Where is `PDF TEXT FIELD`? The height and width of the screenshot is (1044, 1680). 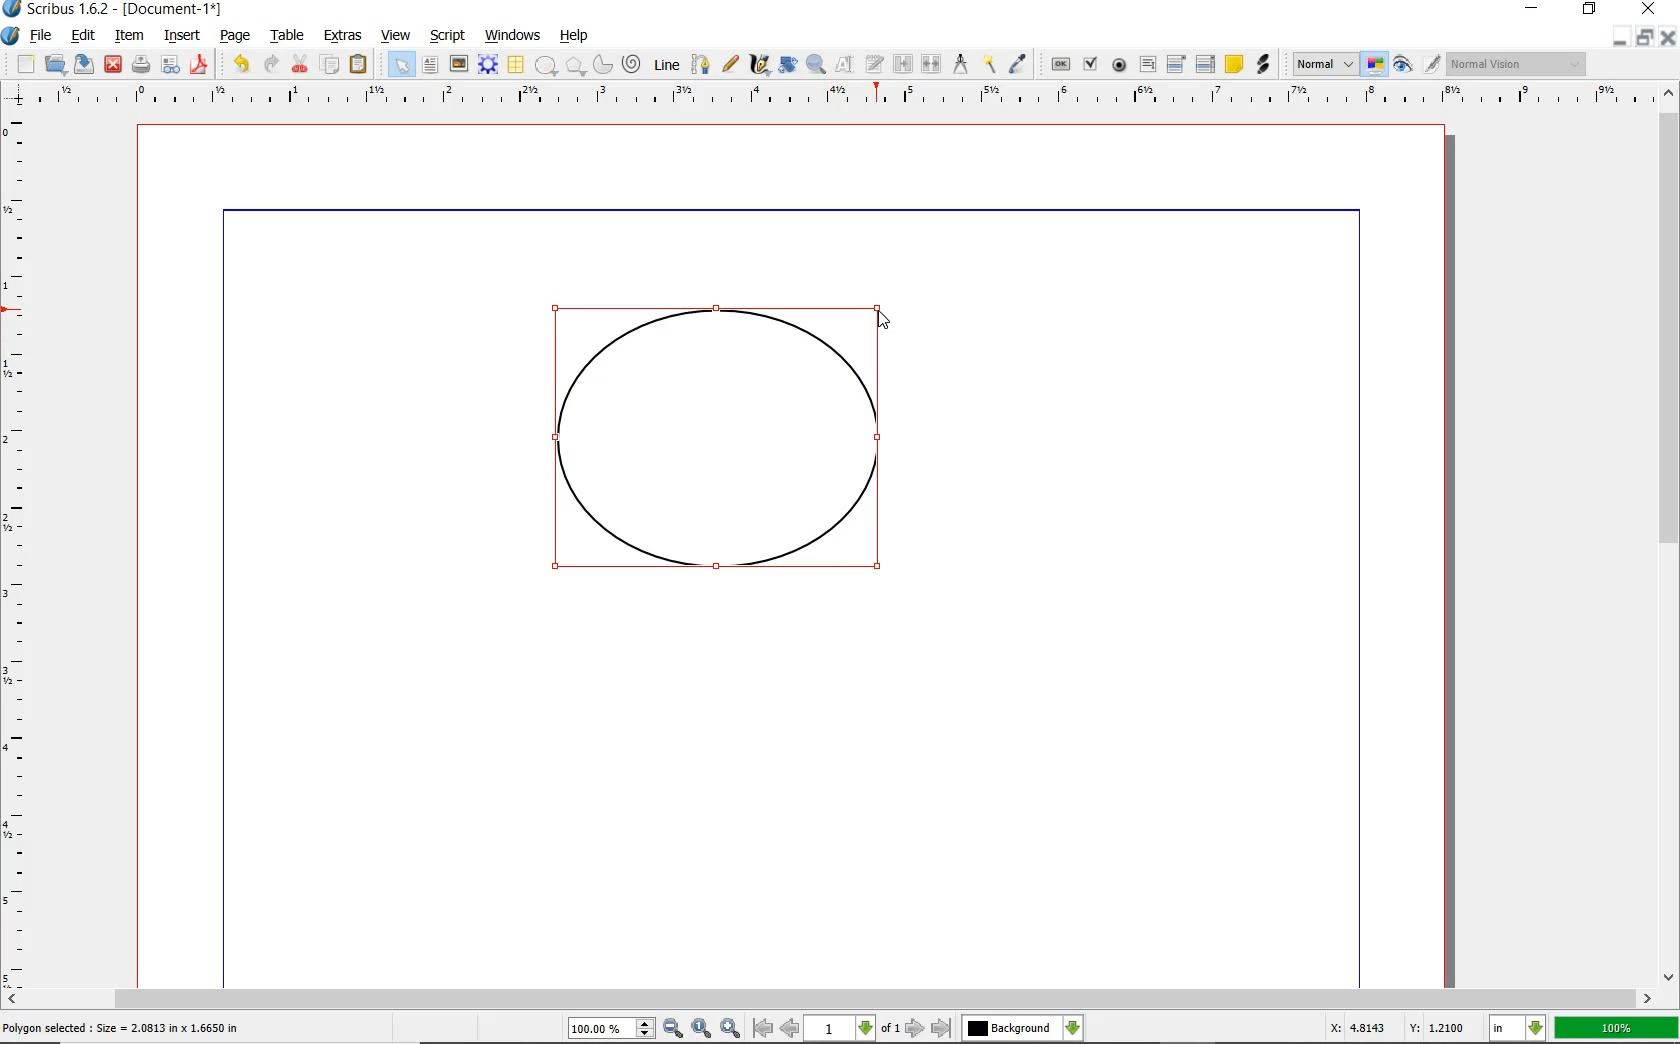 PDF TEXT FIELD is located at coordinates (1147, 64).